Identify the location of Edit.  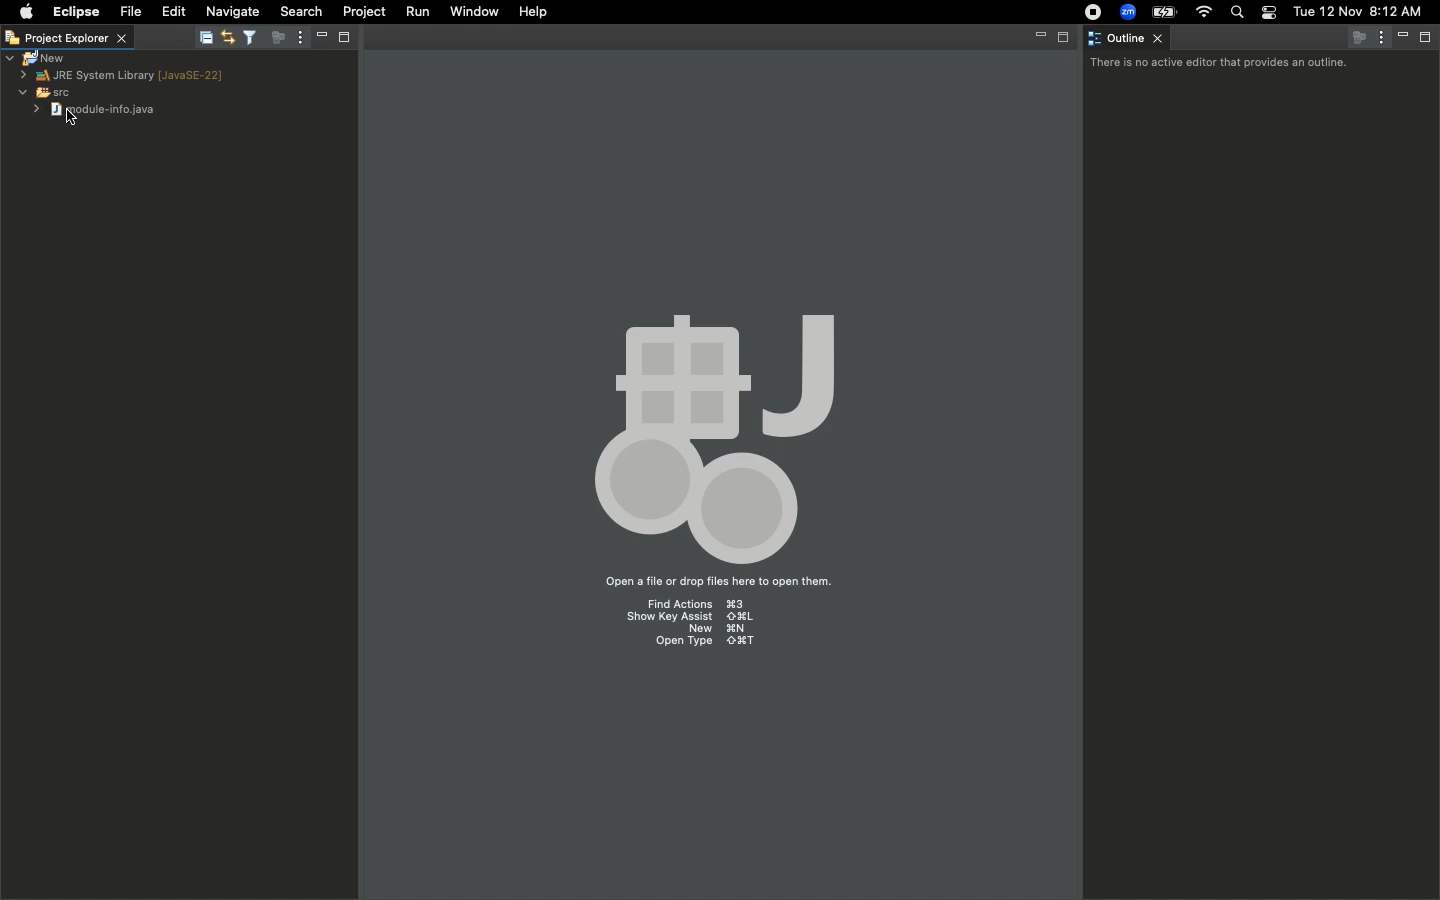
(171, 10).